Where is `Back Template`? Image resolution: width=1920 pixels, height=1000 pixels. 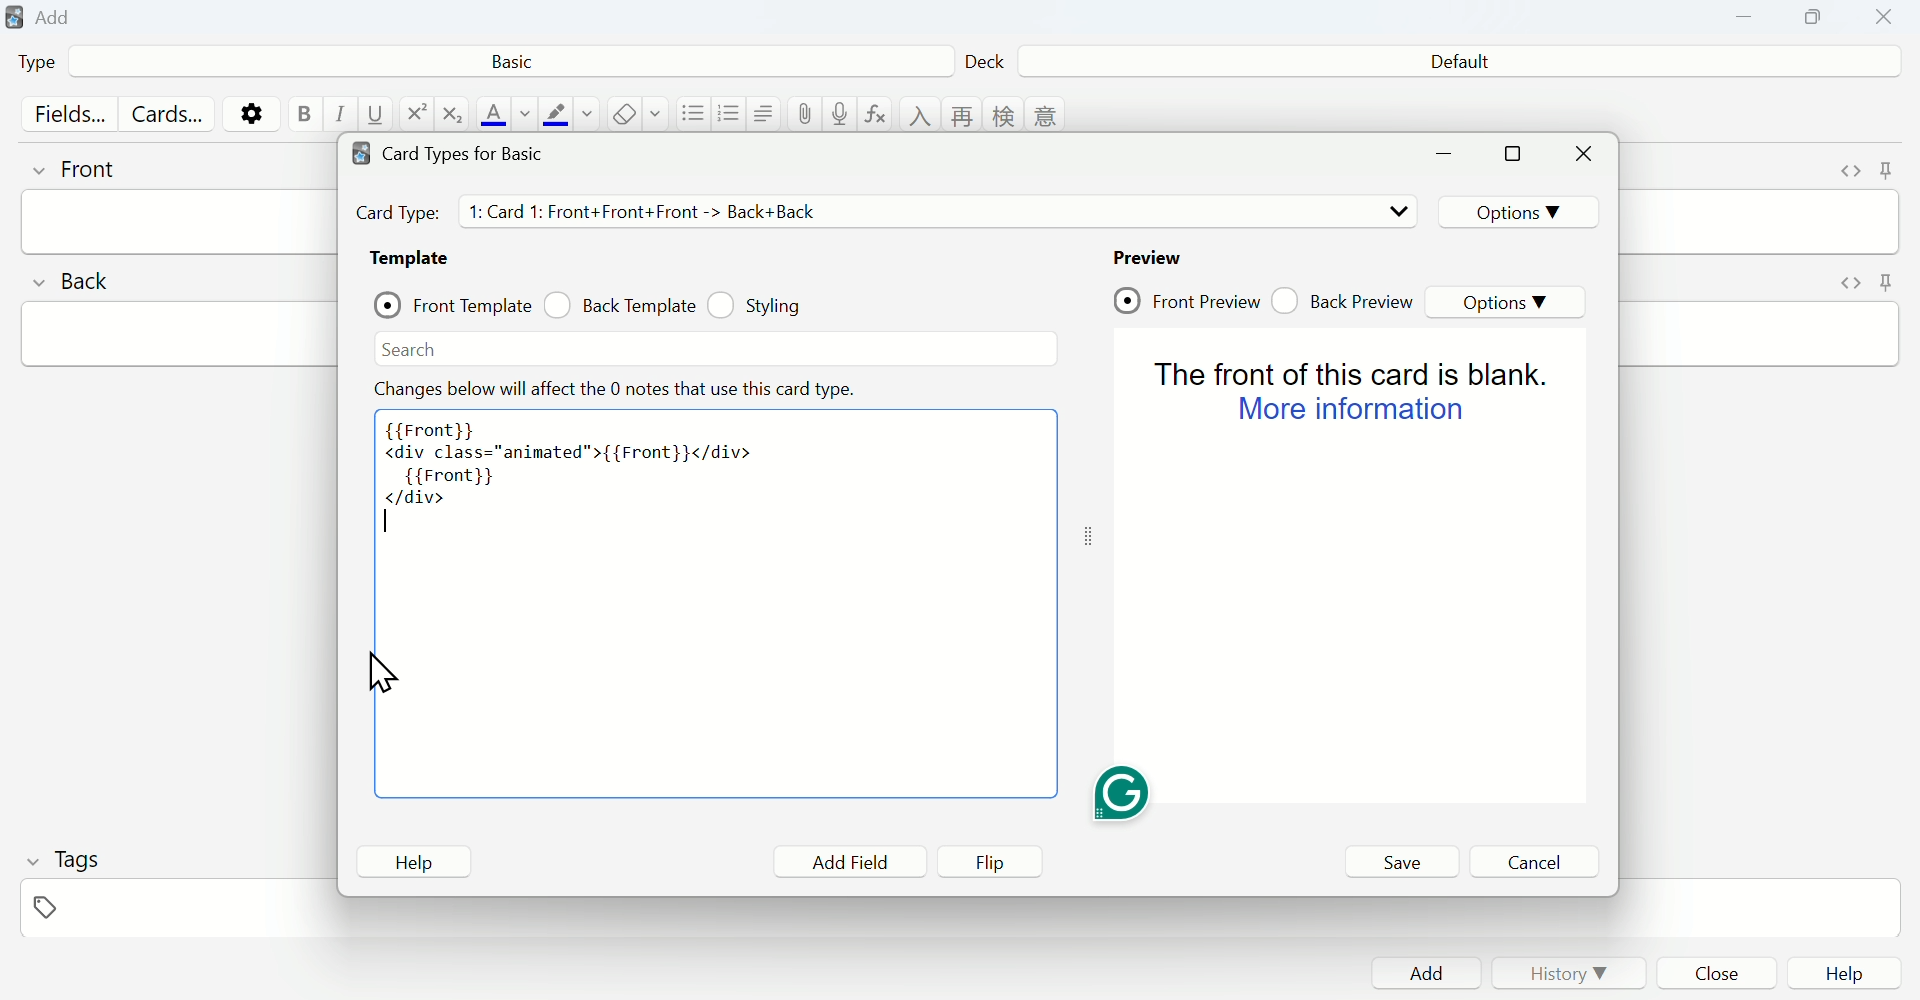 Back Template is located at coordinates (619, 304).